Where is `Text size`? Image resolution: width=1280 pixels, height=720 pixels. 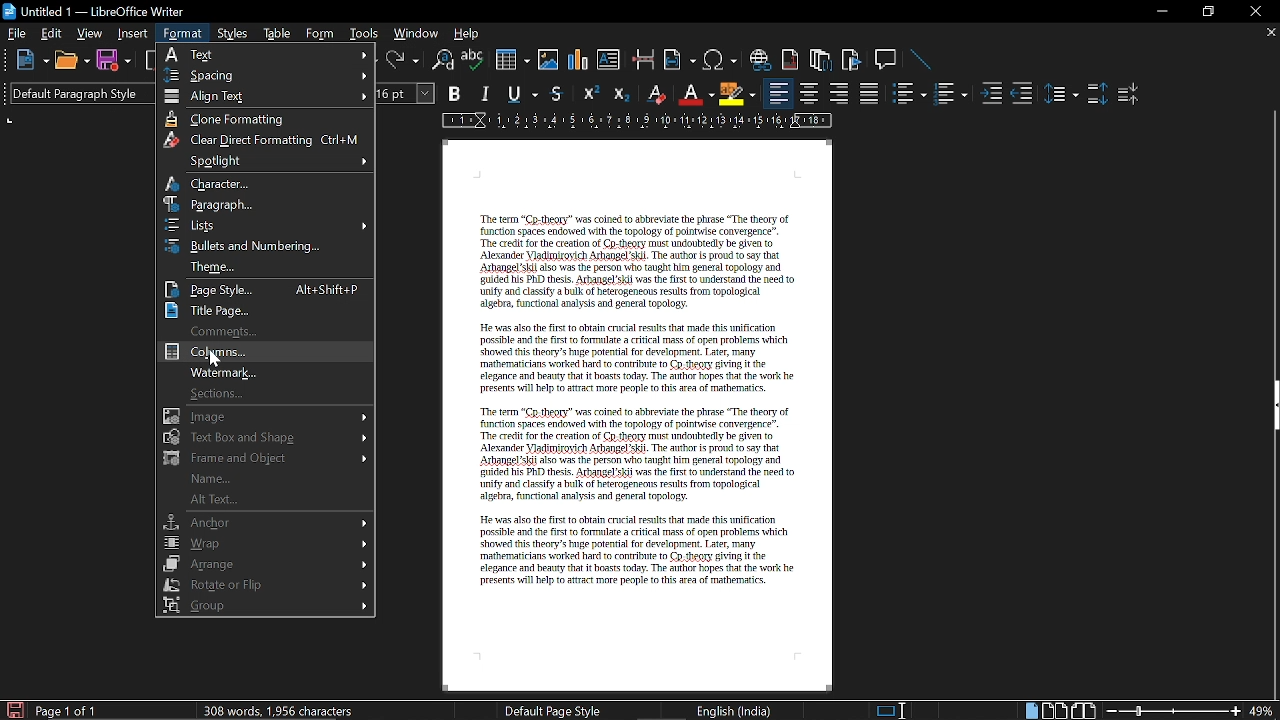 Text size is located at coordinates (407, 94).